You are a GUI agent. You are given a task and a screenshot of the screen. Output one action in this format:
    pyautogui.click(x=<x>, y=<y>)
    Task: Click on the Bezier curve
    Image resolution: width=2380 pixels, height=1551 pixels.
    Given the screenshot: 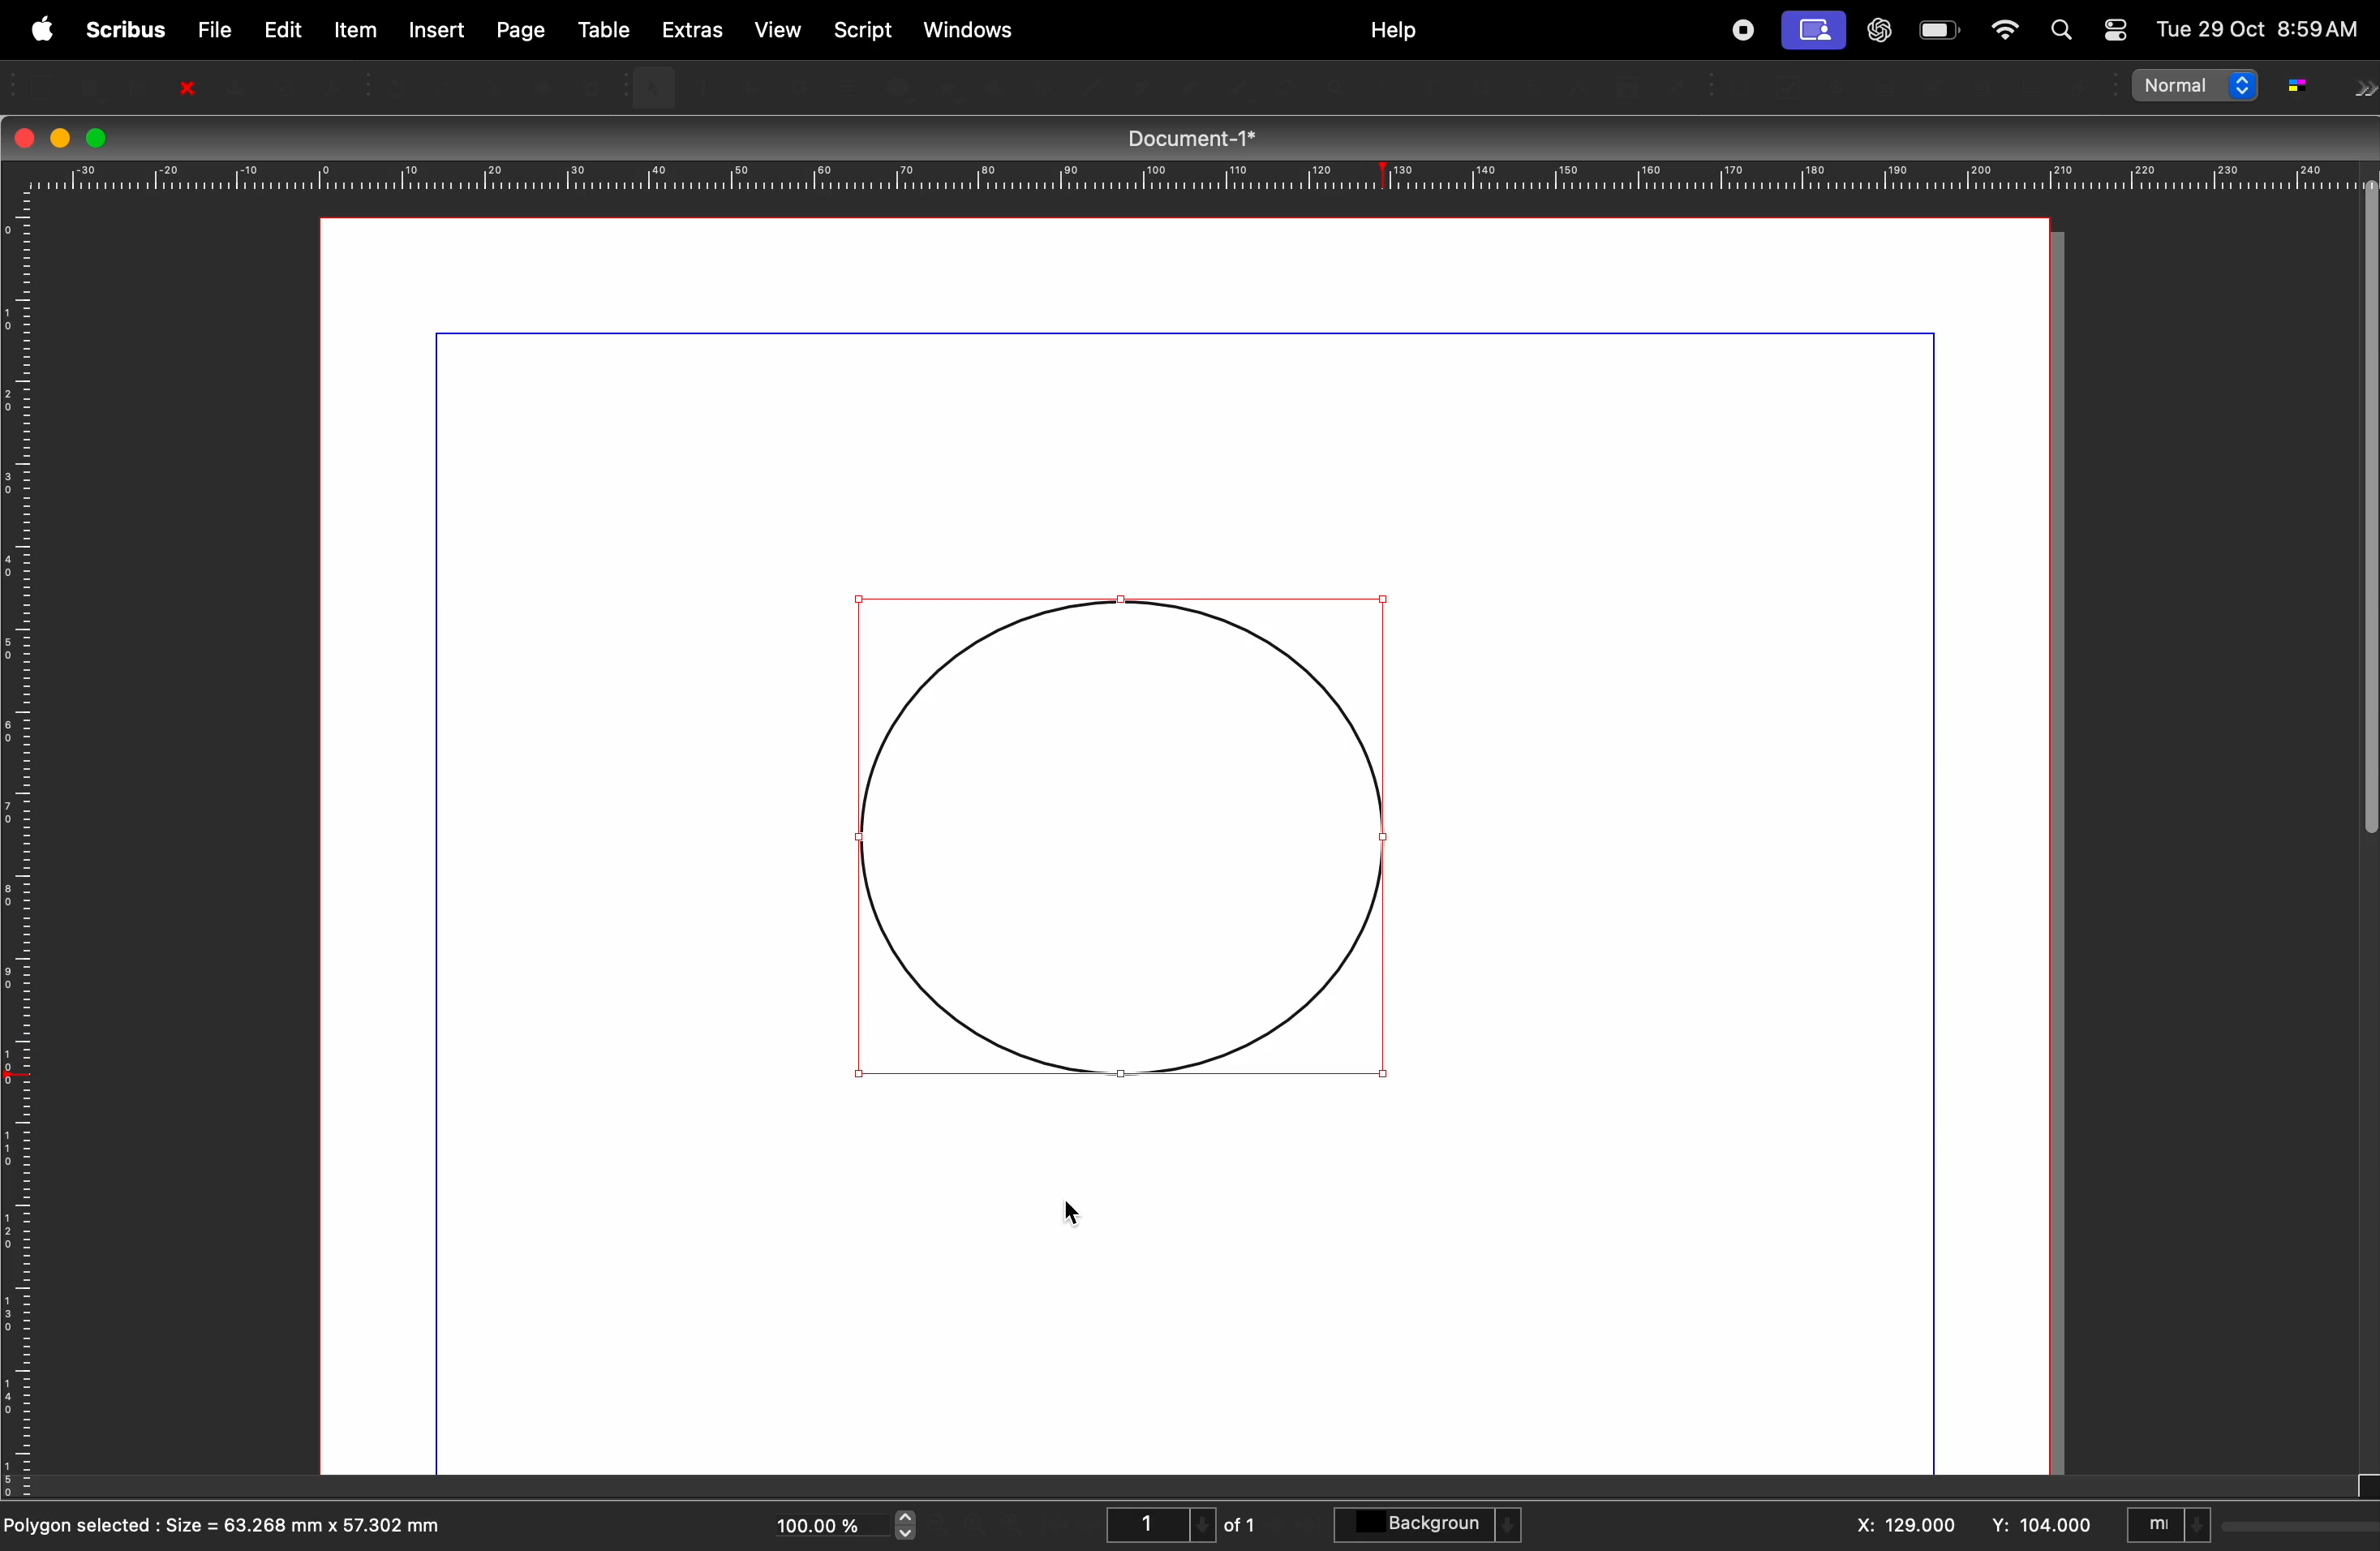 What is the action you would take?
    pyautogui.click(x=1192, y=86)
    